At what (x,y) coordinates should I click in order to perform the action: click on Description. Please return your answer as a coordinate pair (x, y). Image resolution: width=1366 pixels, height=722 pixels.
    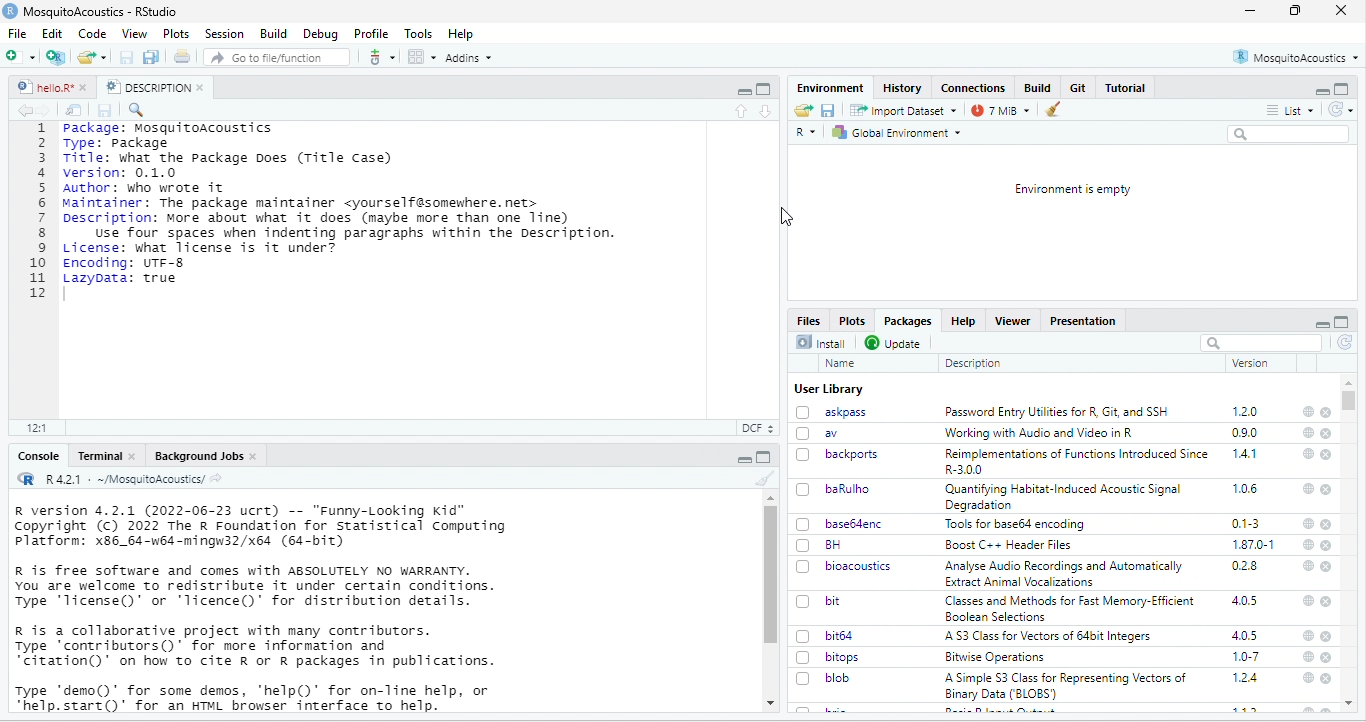
    Looking at the image, I should click on (973, 363).